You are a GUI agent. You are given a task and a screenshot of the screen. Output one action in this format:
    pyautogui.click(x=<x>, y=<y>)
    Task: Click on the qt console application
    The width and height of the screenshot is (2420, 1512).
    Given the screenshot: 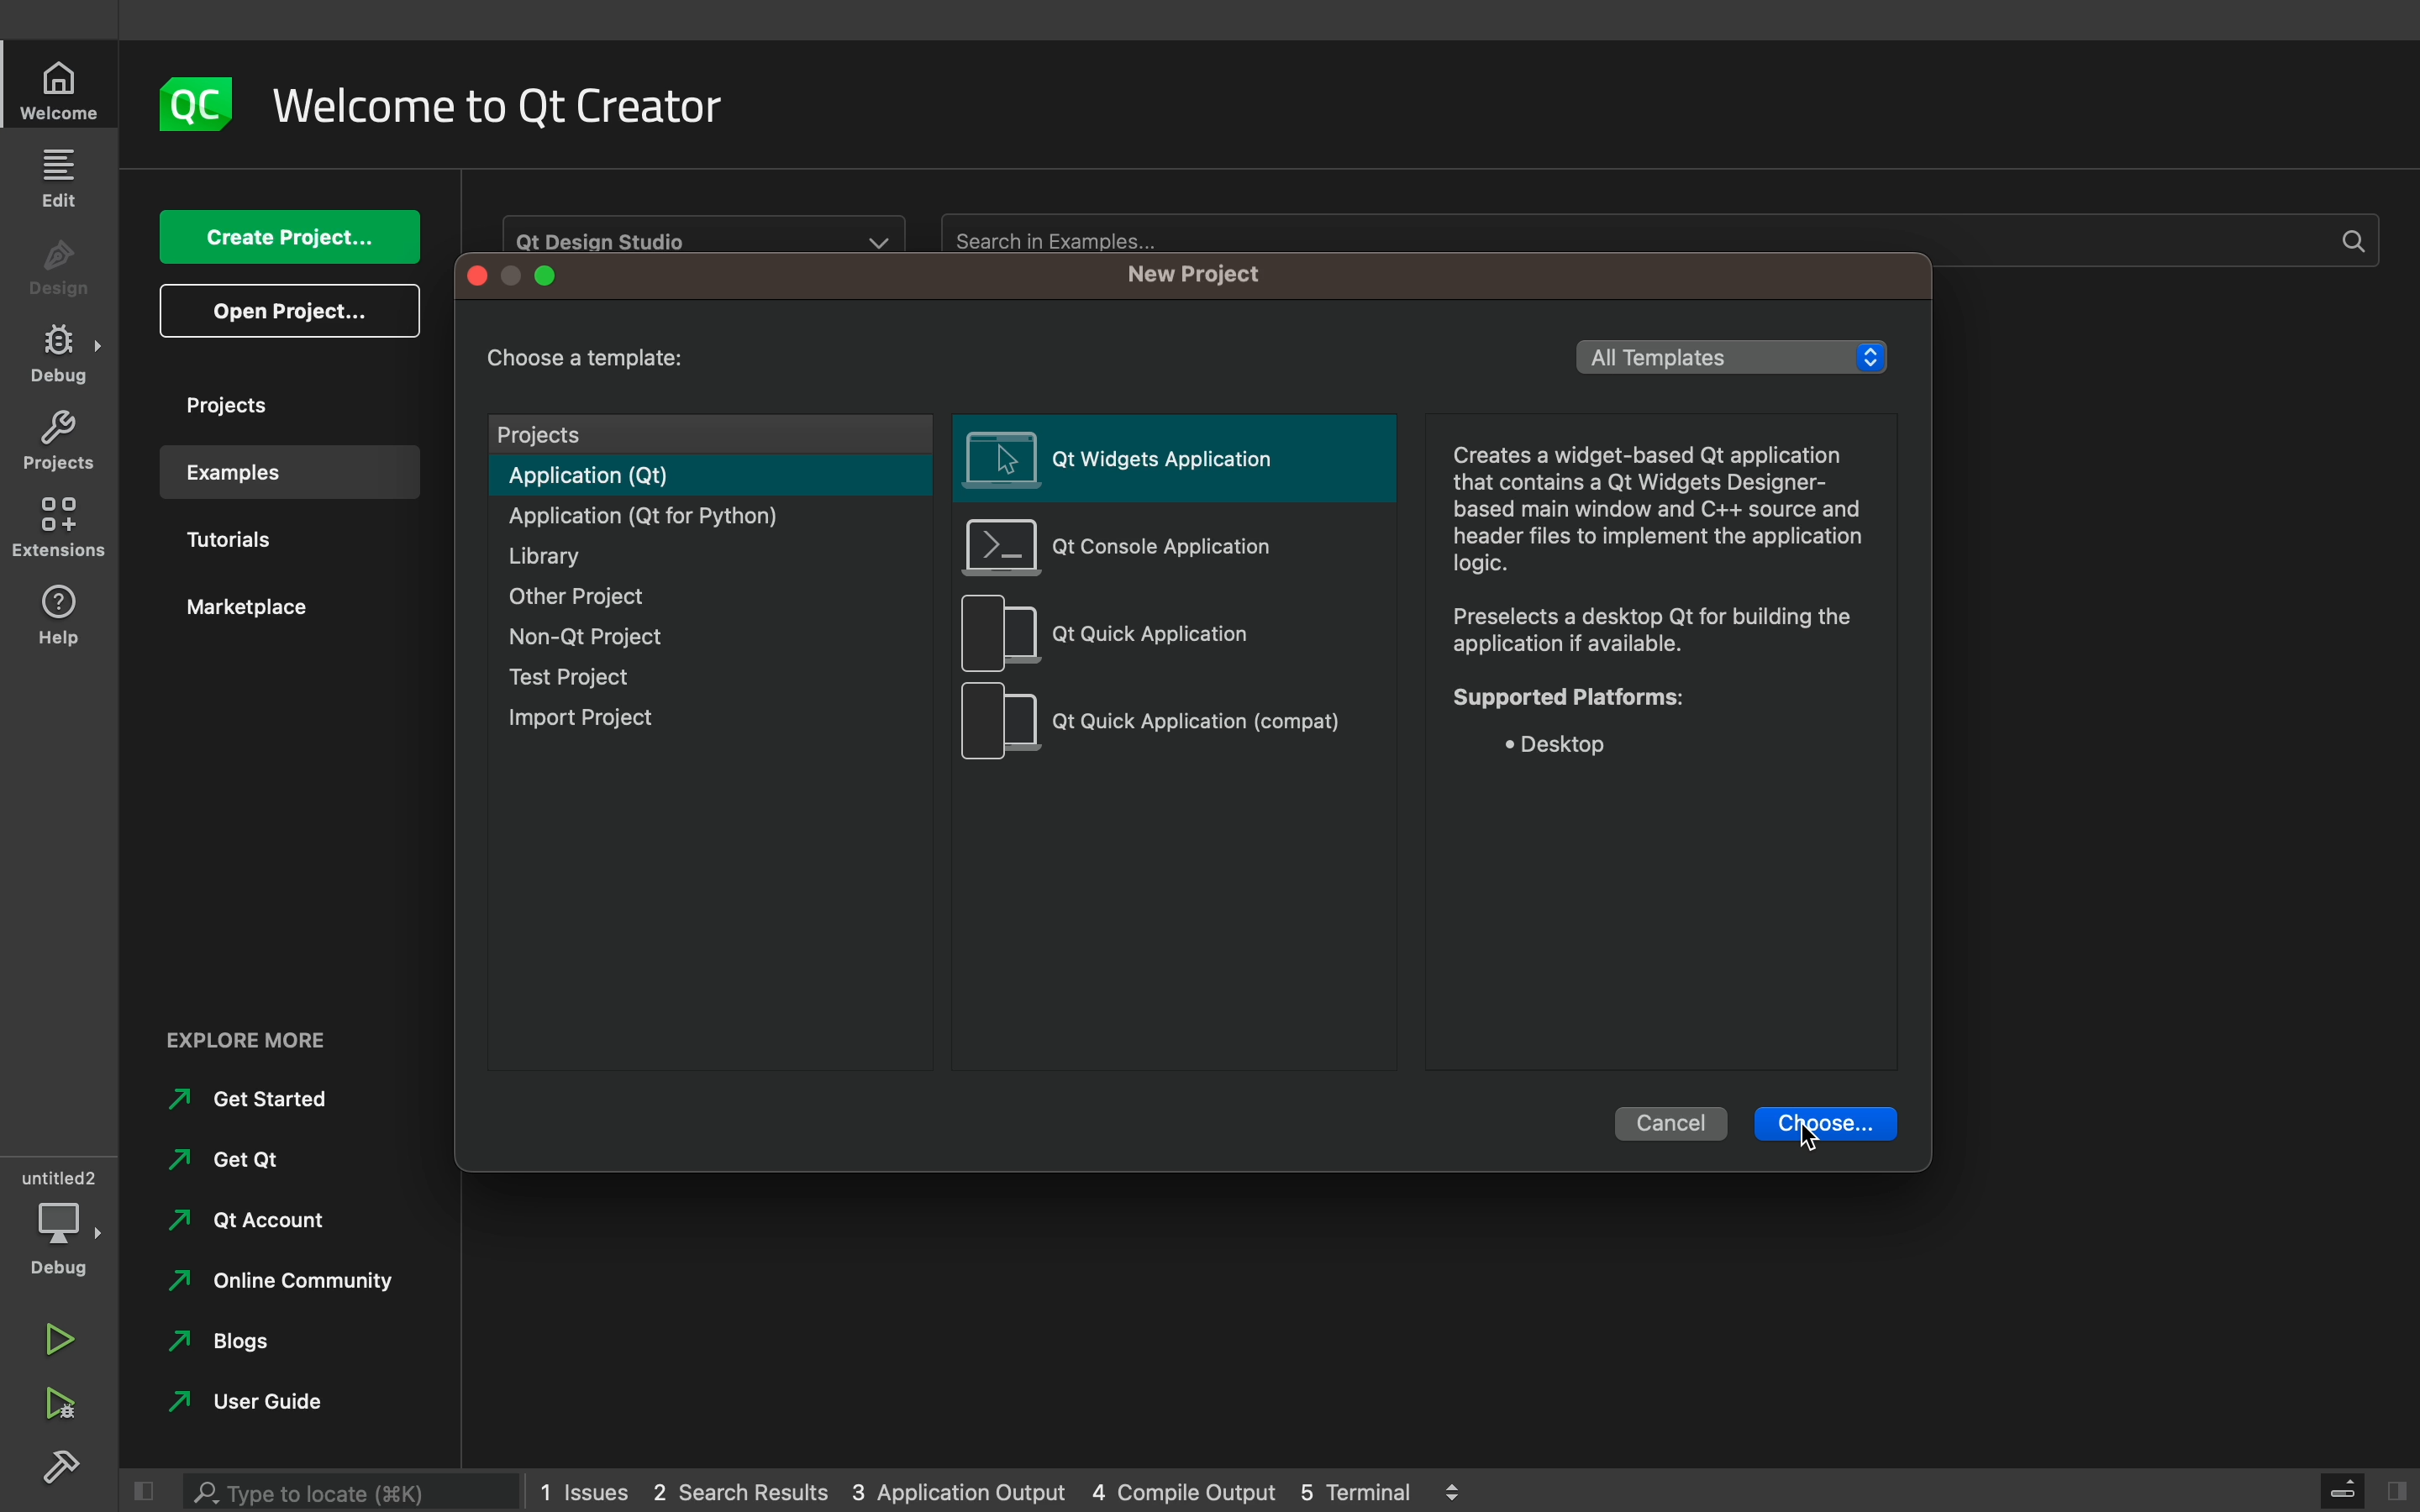 What is the action you would take?
    pyautogui.click(x=1149, y=549)
    